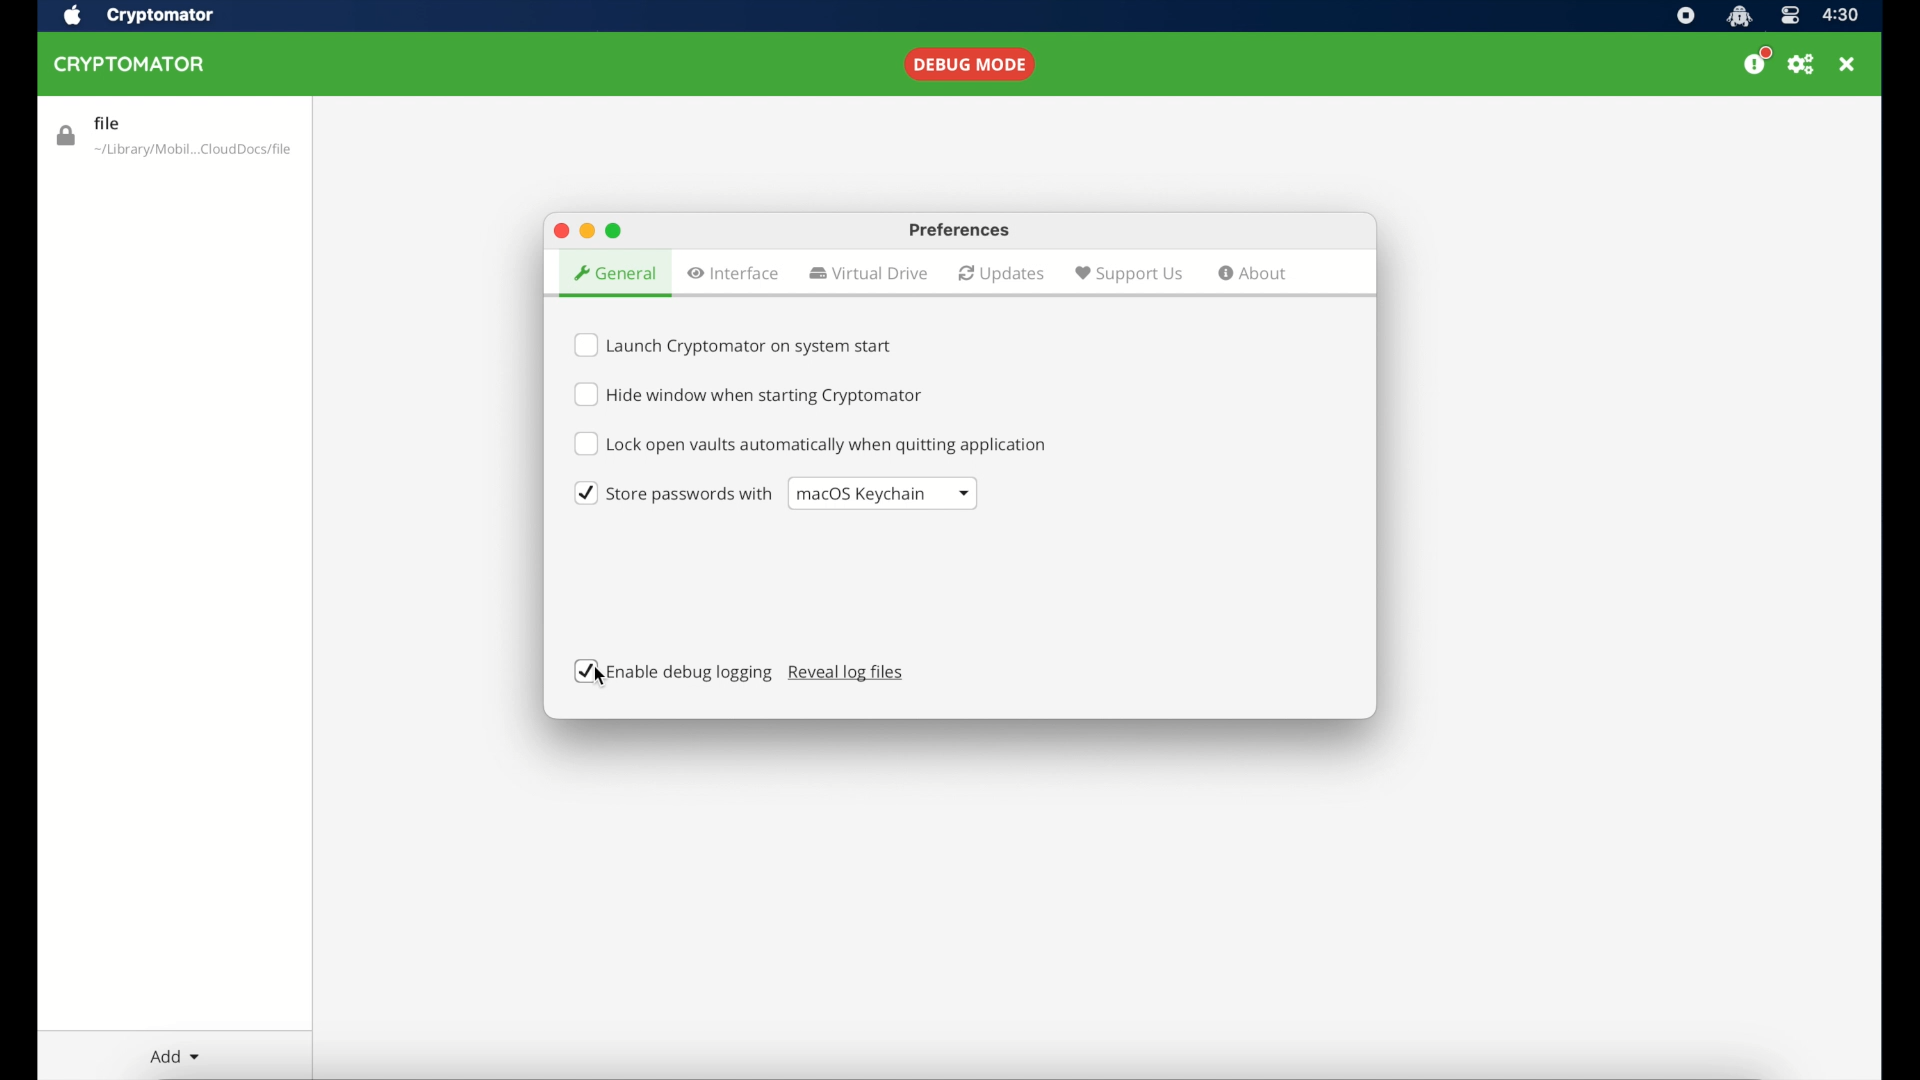  I want to click on Launch Cryptomator on system start, so click(737, 341).